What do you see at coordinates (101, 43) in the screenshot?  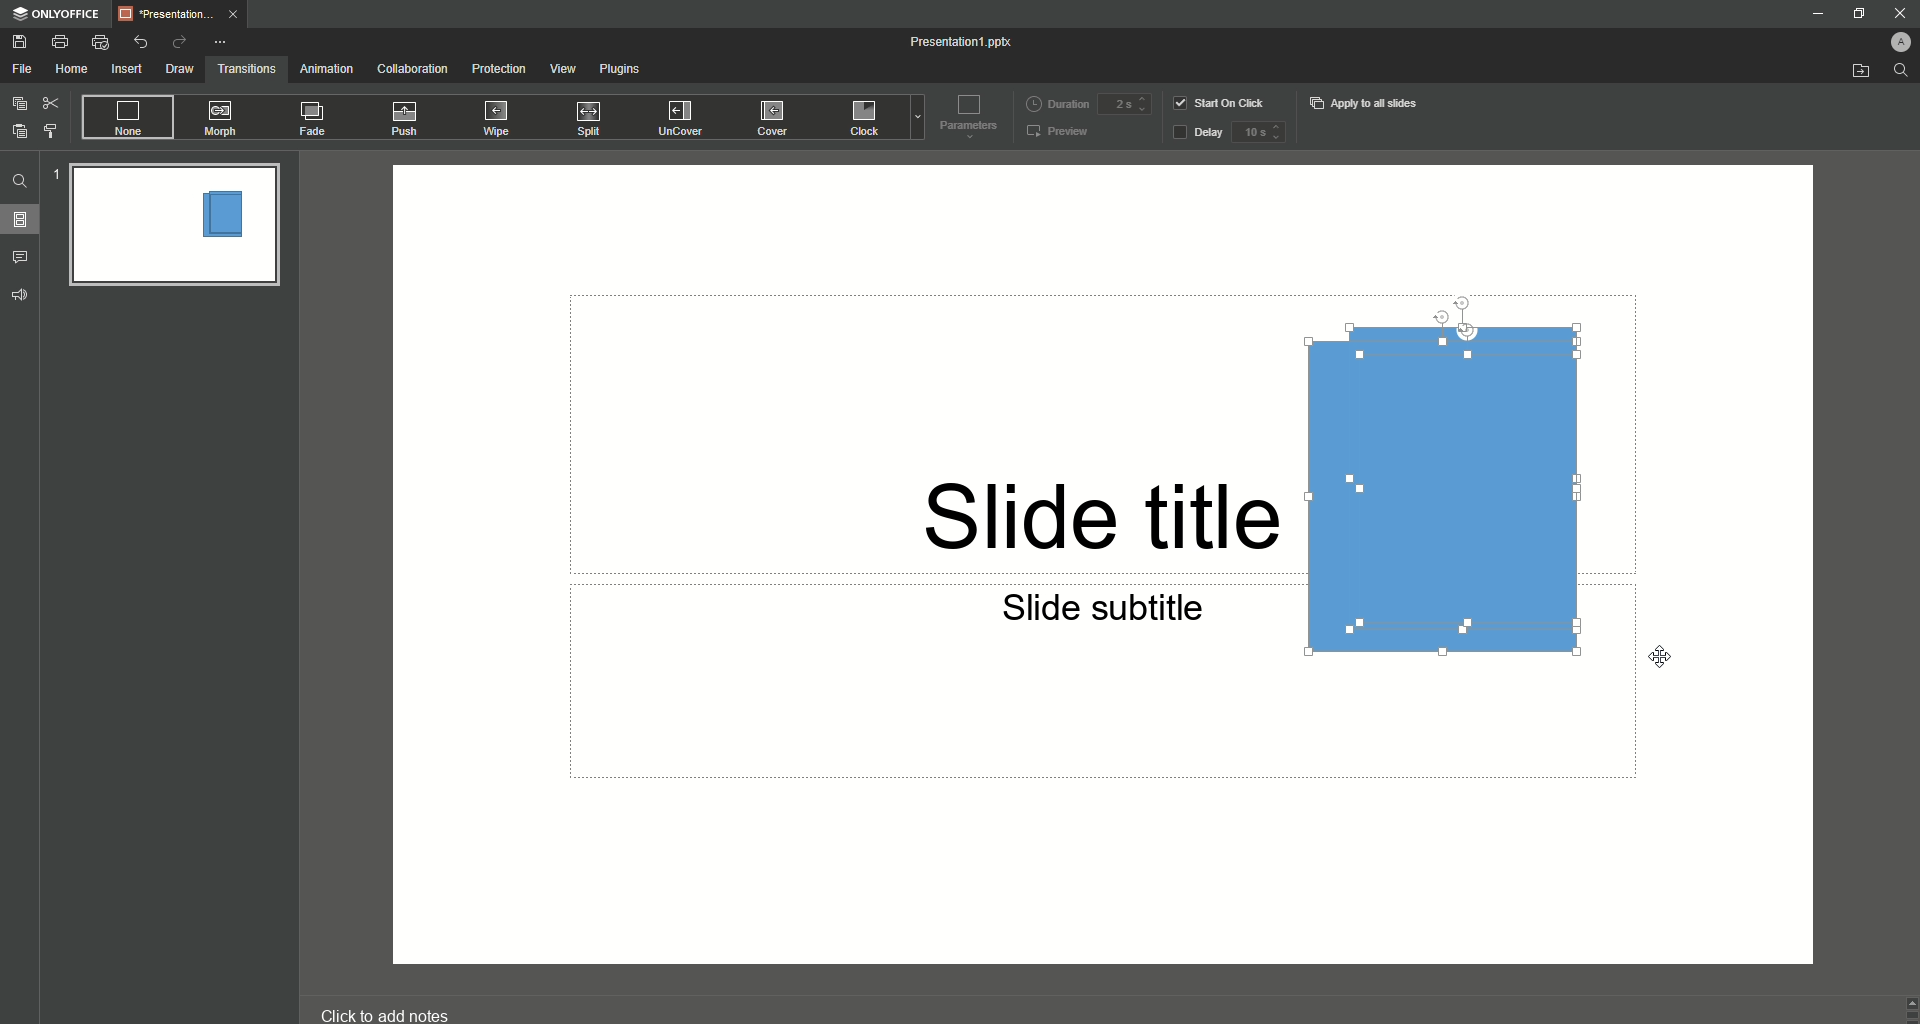 I see `Quick Print` at bounding box center [101, 43].